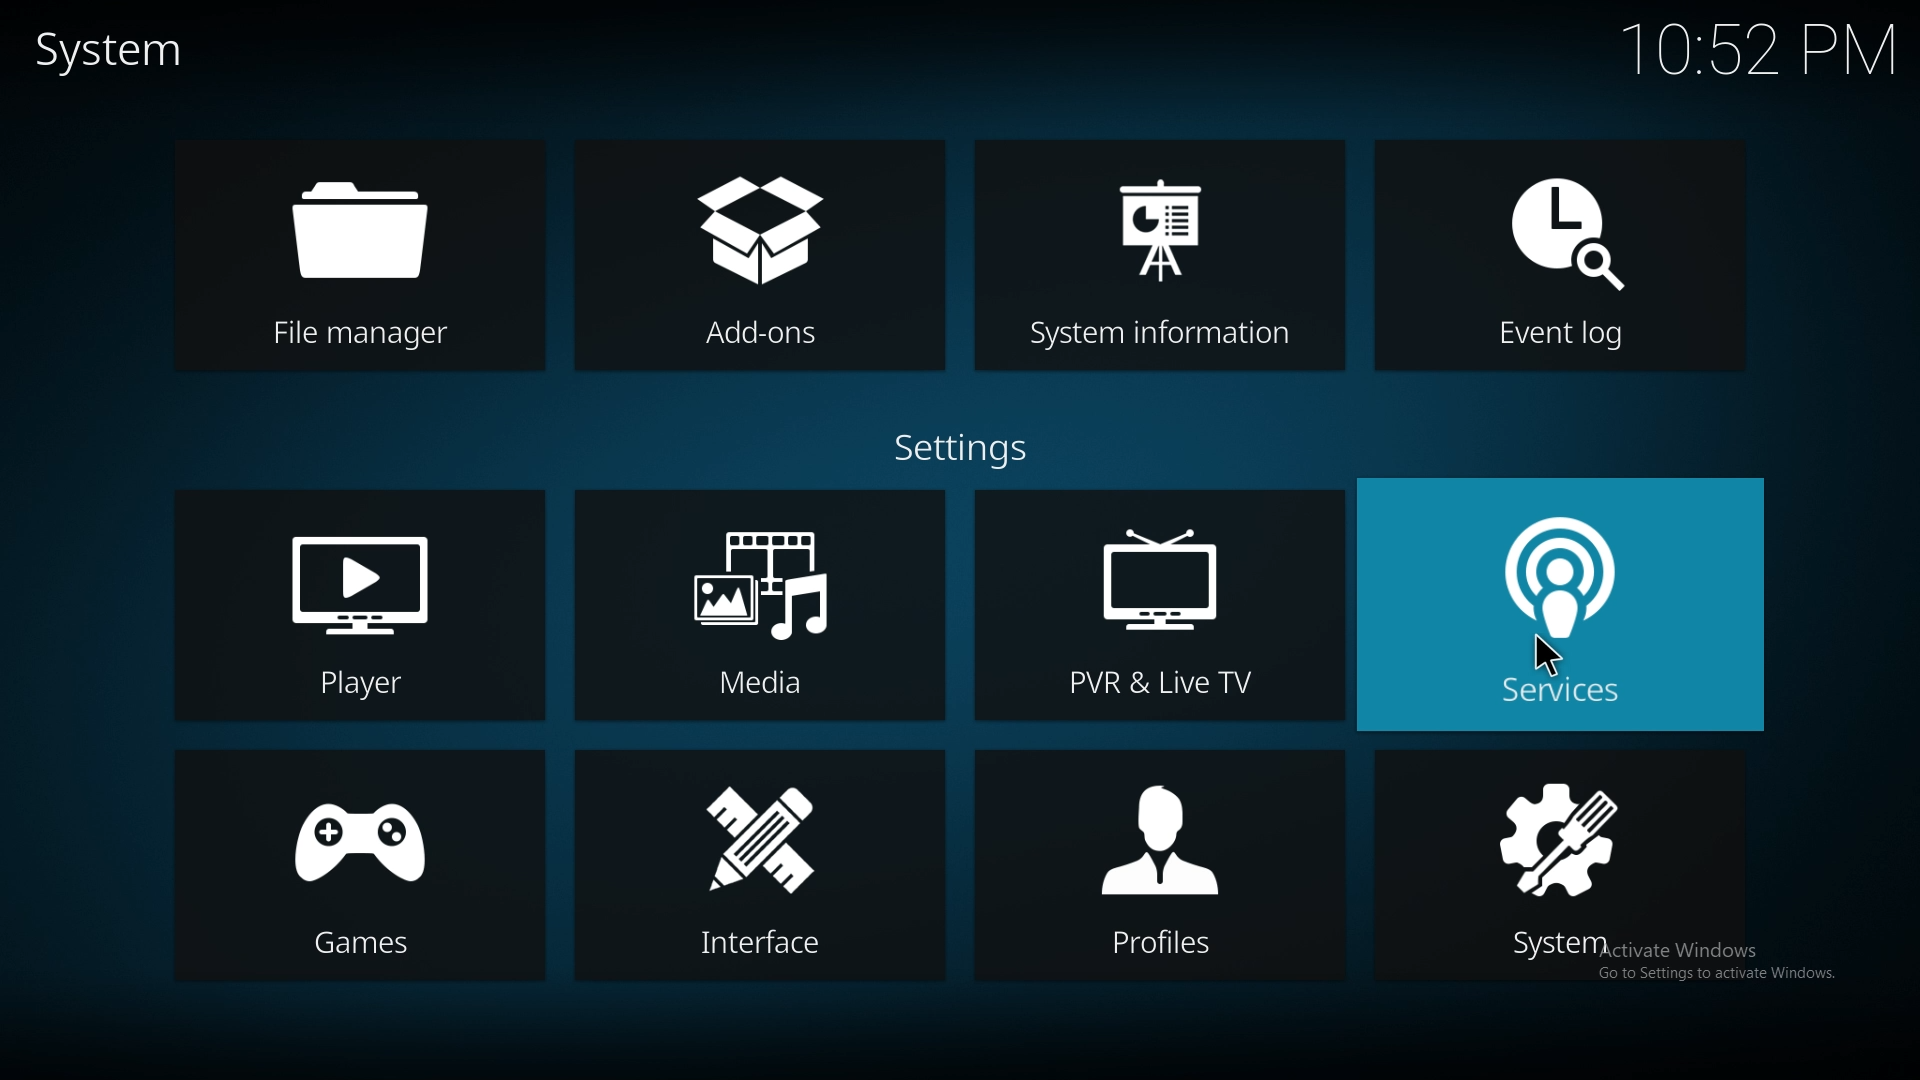  I want to click on player, so click(361, 606).